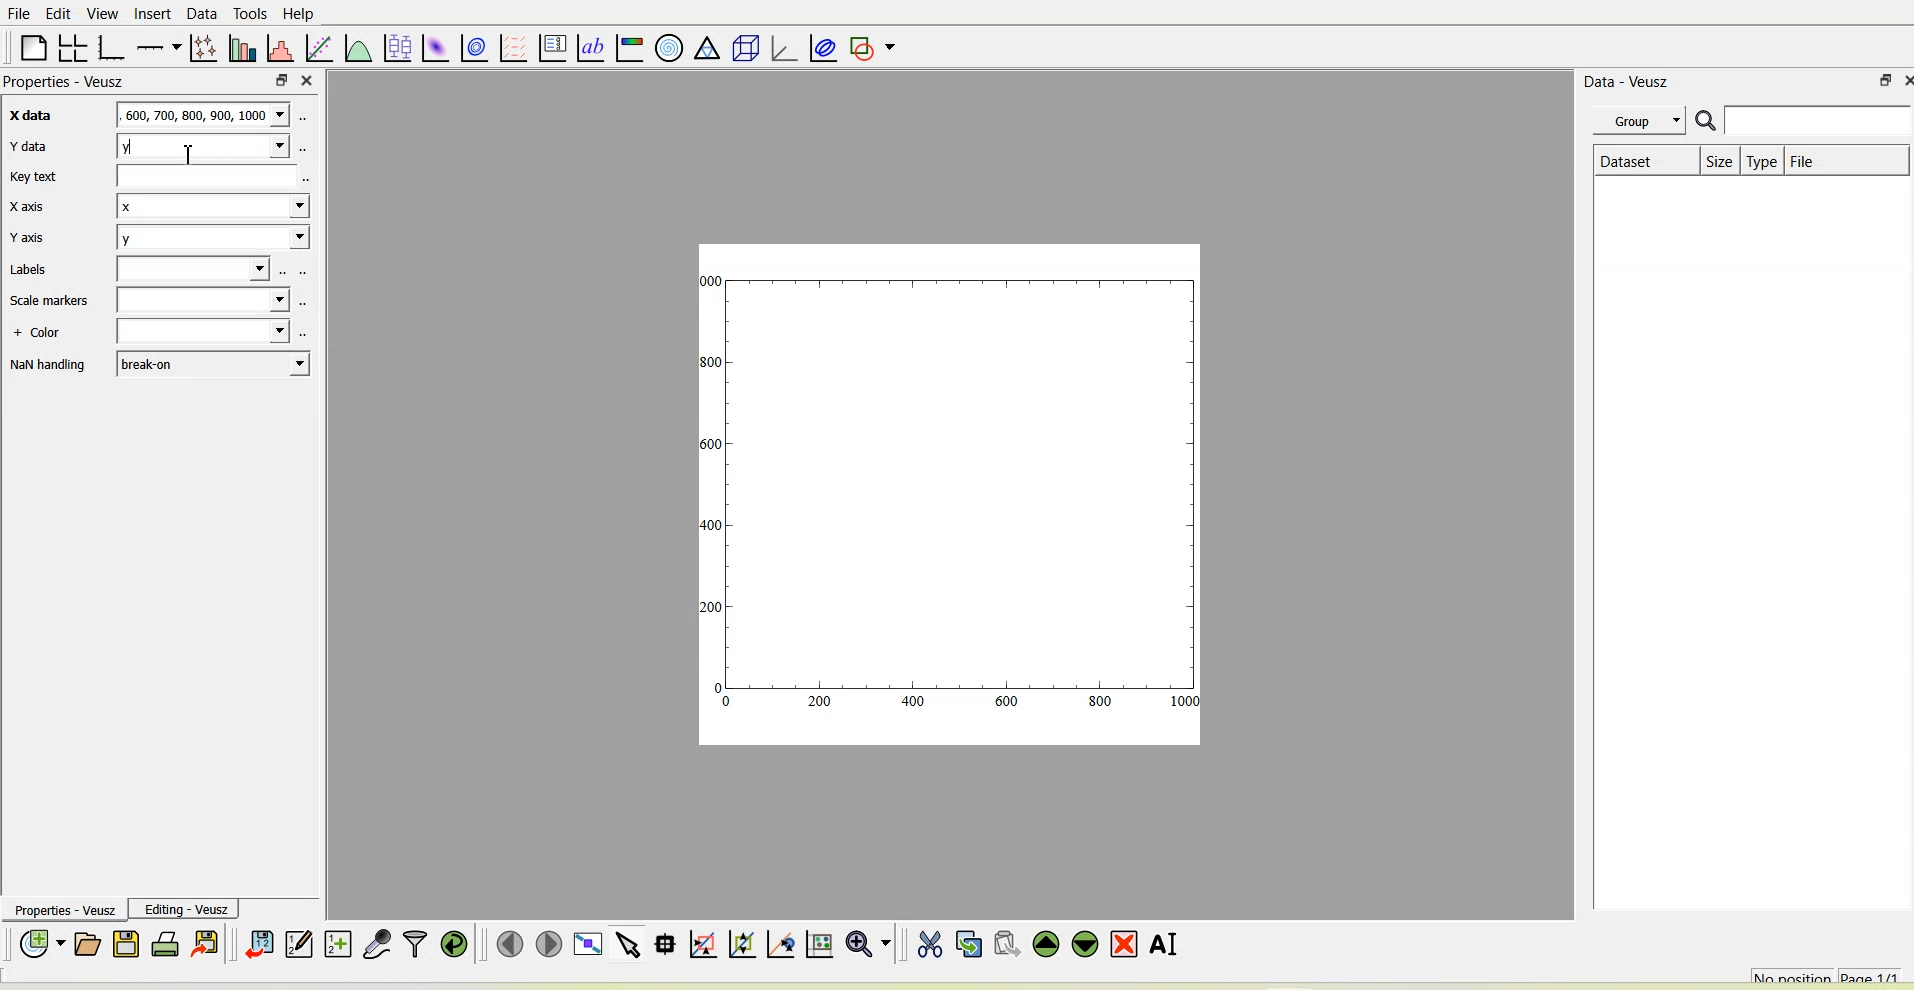 This screenshot has height=990, width=1914. I want to click on Blank, so click(205, 177).